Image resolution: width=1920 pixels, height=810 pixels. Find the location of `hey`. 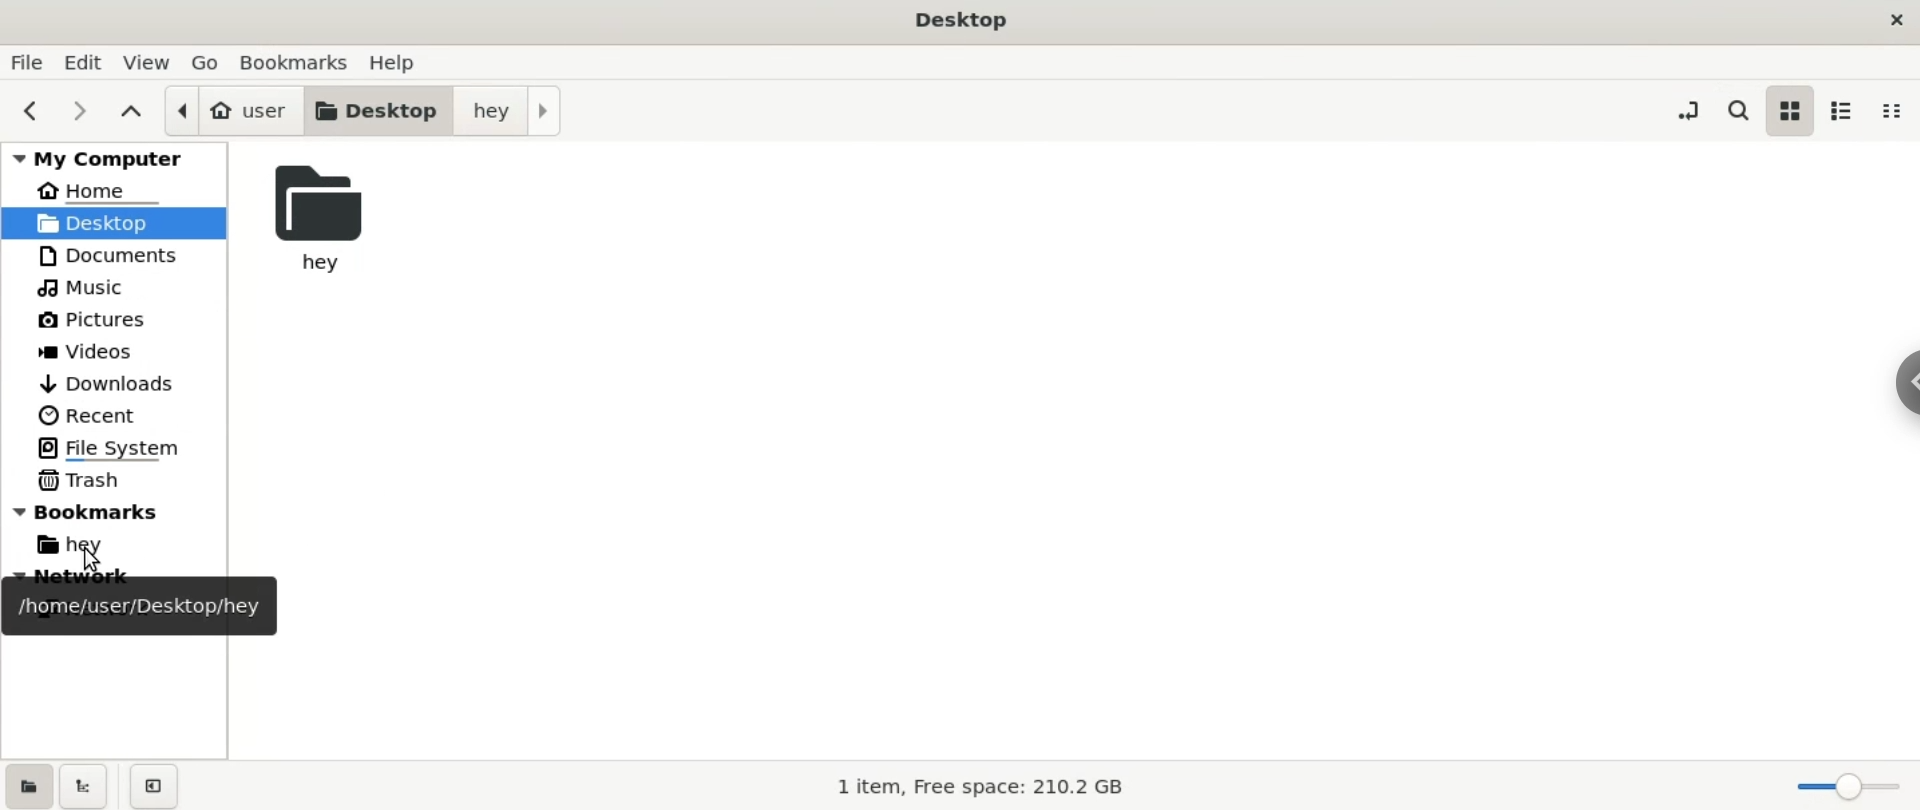

hey is located at coordinates (328, 217).